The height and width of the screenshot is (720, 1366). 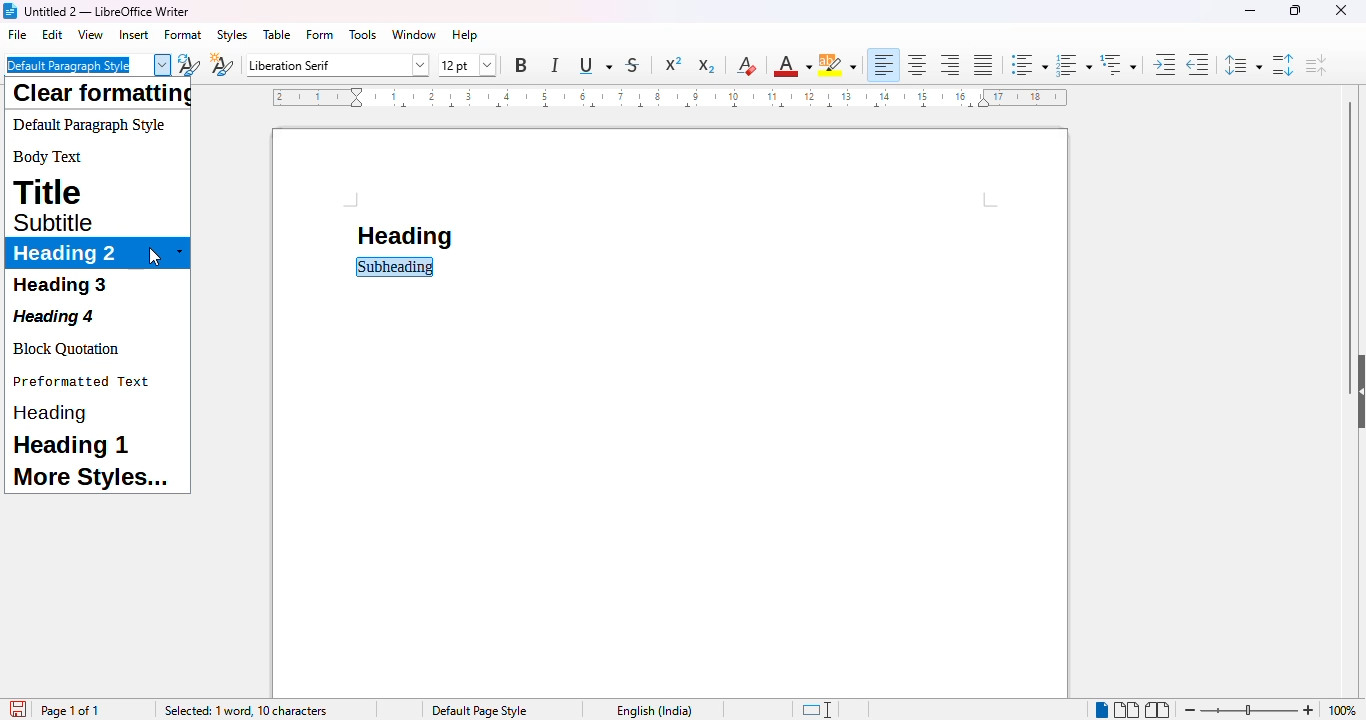 I want to click on align left, so click(x=884, y=65).